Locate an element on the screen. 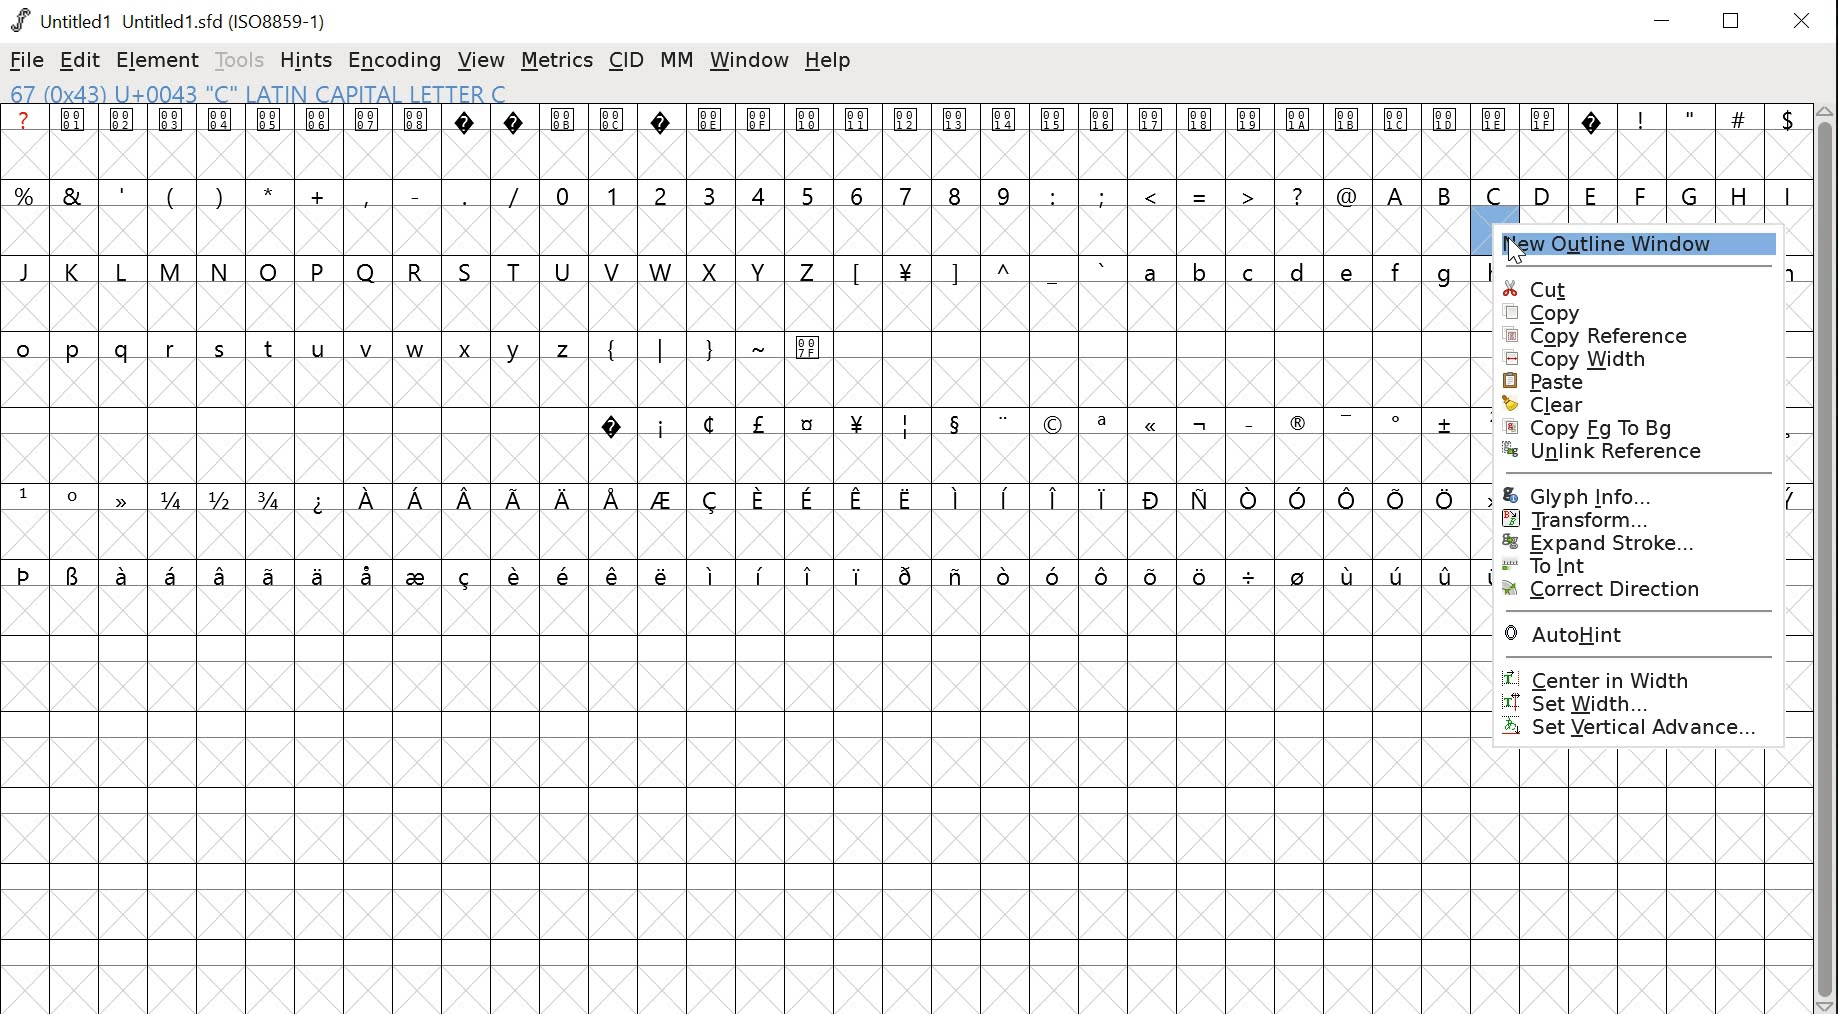 This screenshot has width=1838, height=1014. copy is located at coordinates (1646, 315).